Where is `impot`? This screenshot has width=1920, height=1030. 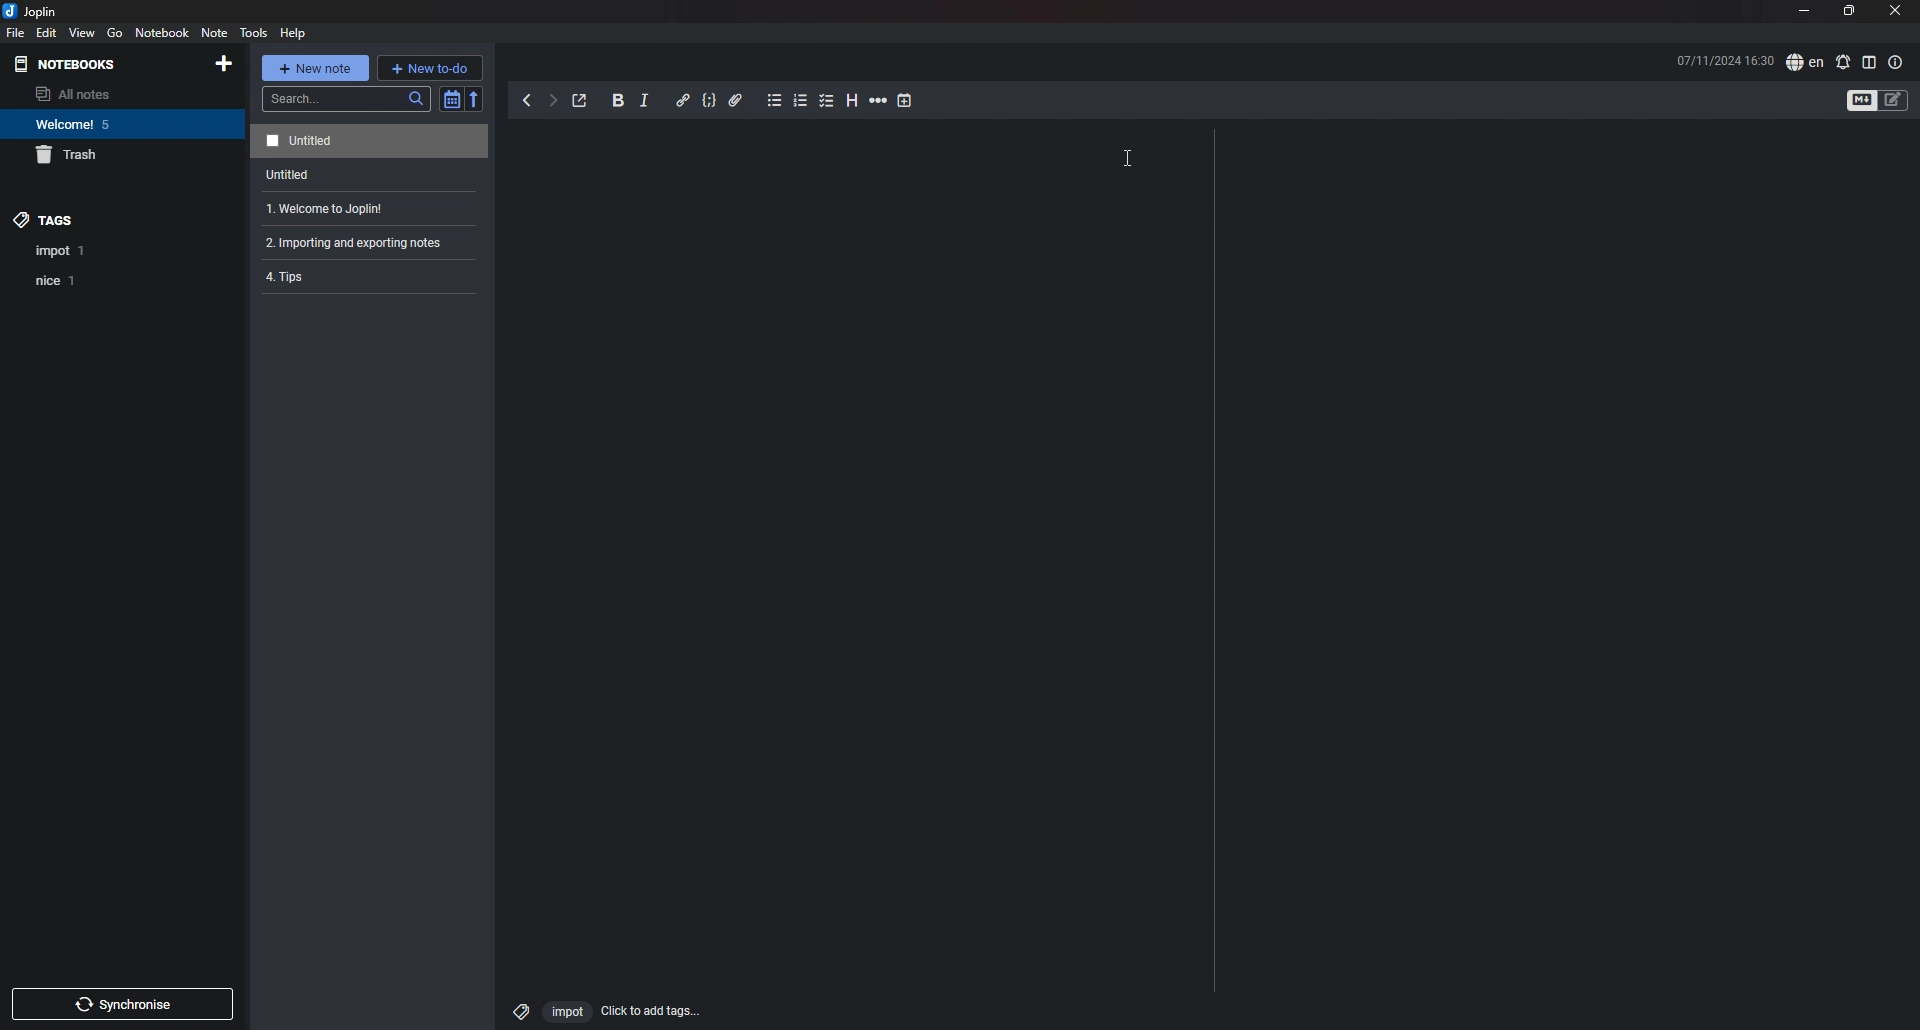
impot is located at coordinates (566, 1013).